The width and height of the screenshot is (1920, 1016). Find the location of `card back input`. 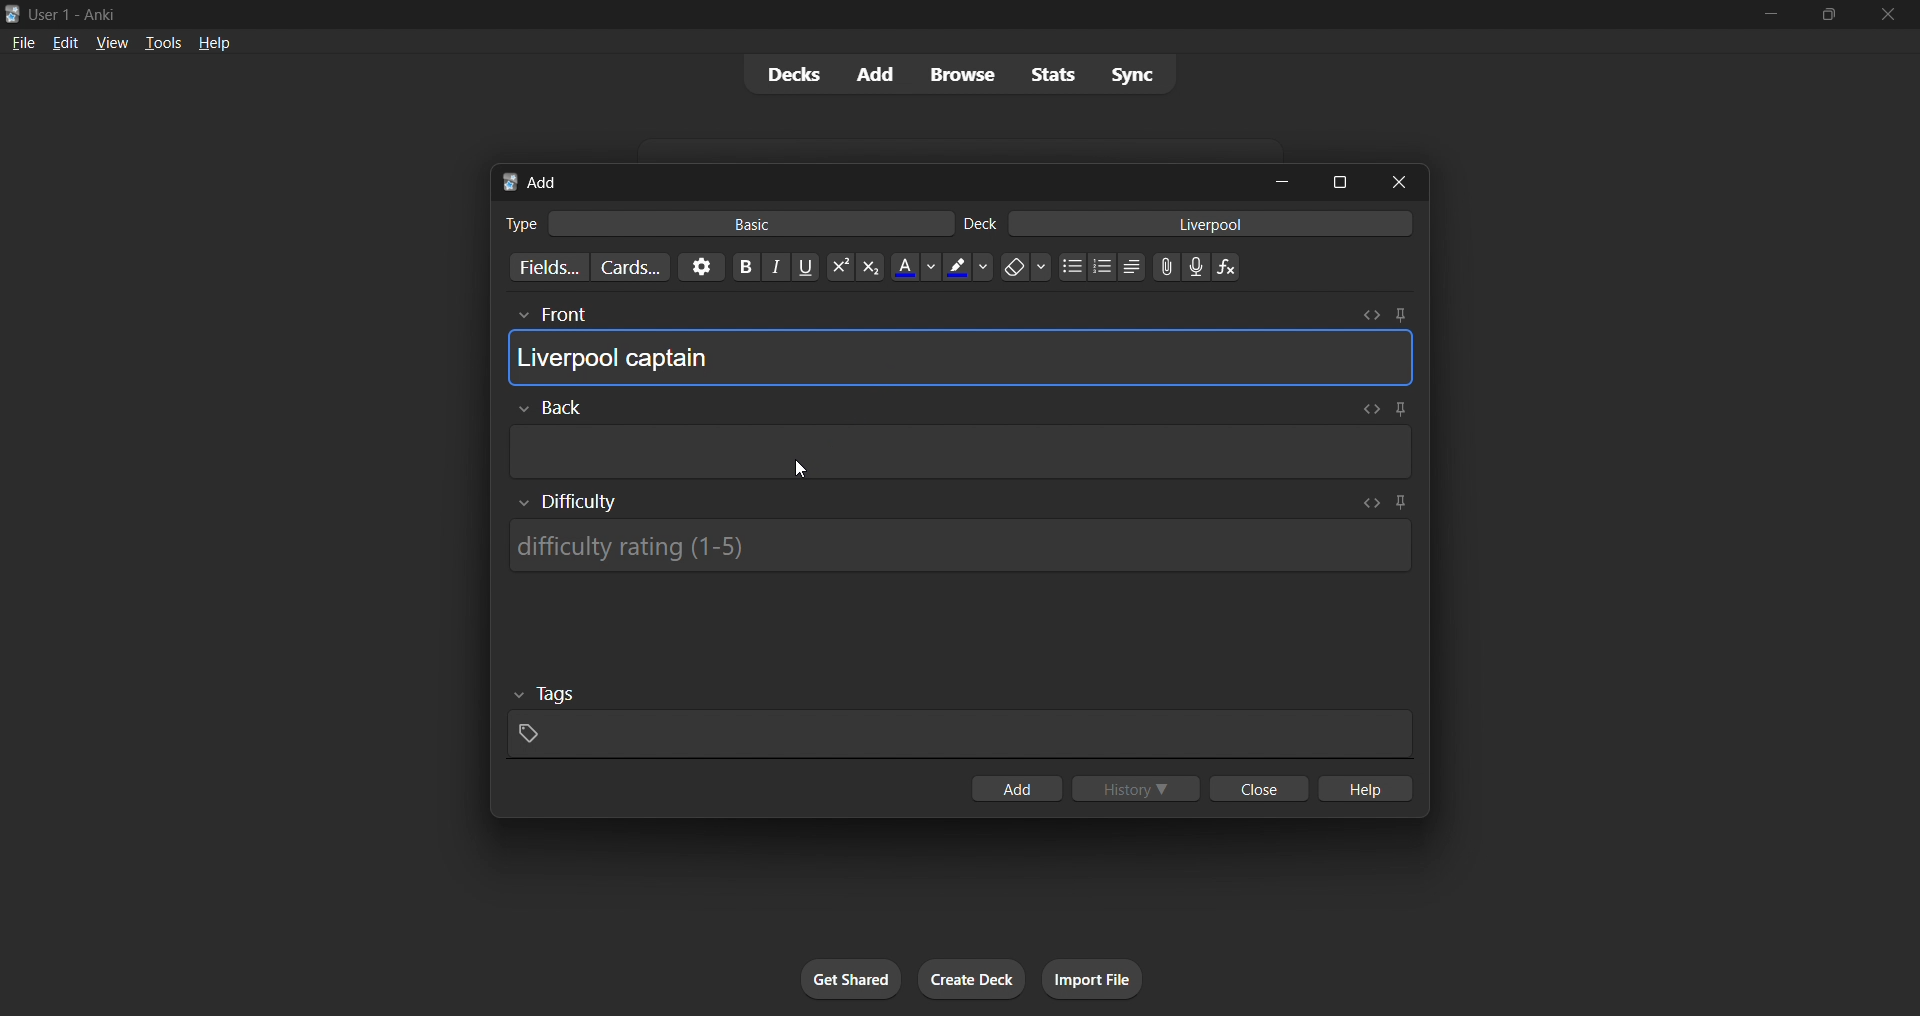

card back input is located at coordinates (962, 452).